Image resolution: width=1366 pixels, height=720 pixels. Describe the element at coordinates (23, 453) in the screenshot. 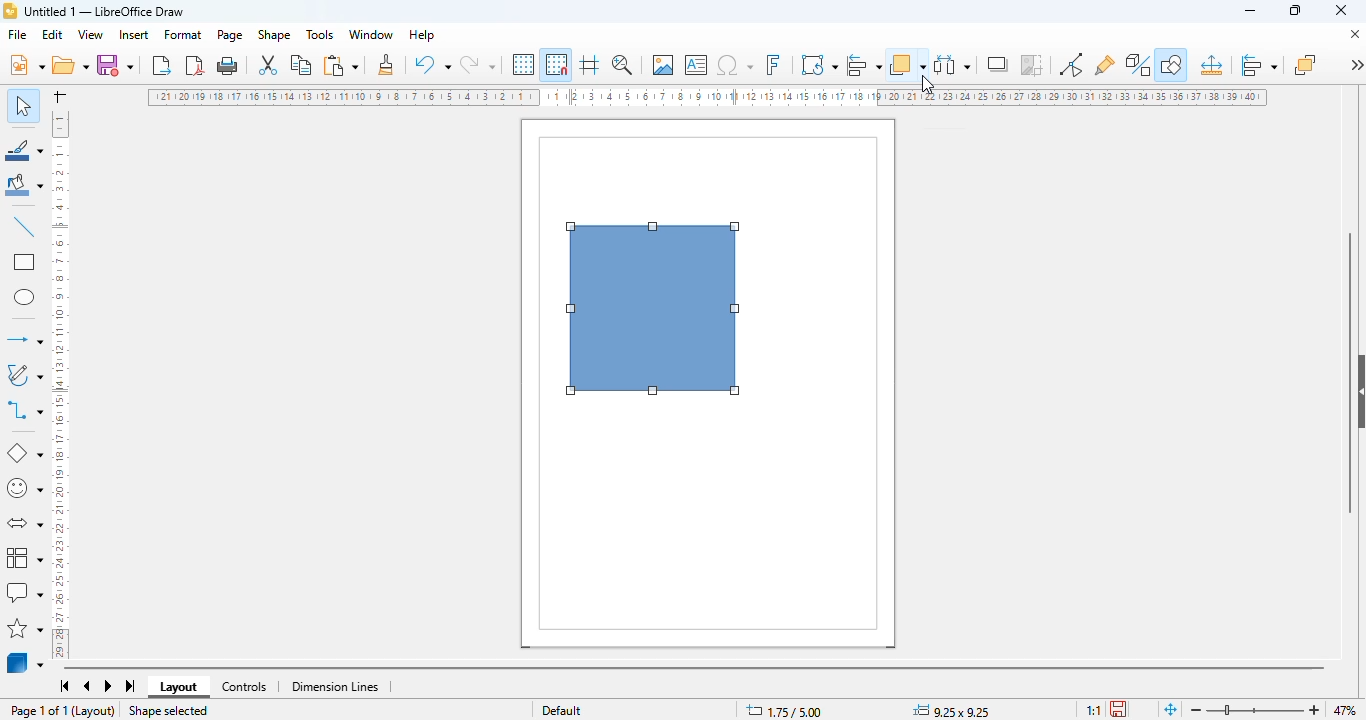

I see `basic shapes` at that location.